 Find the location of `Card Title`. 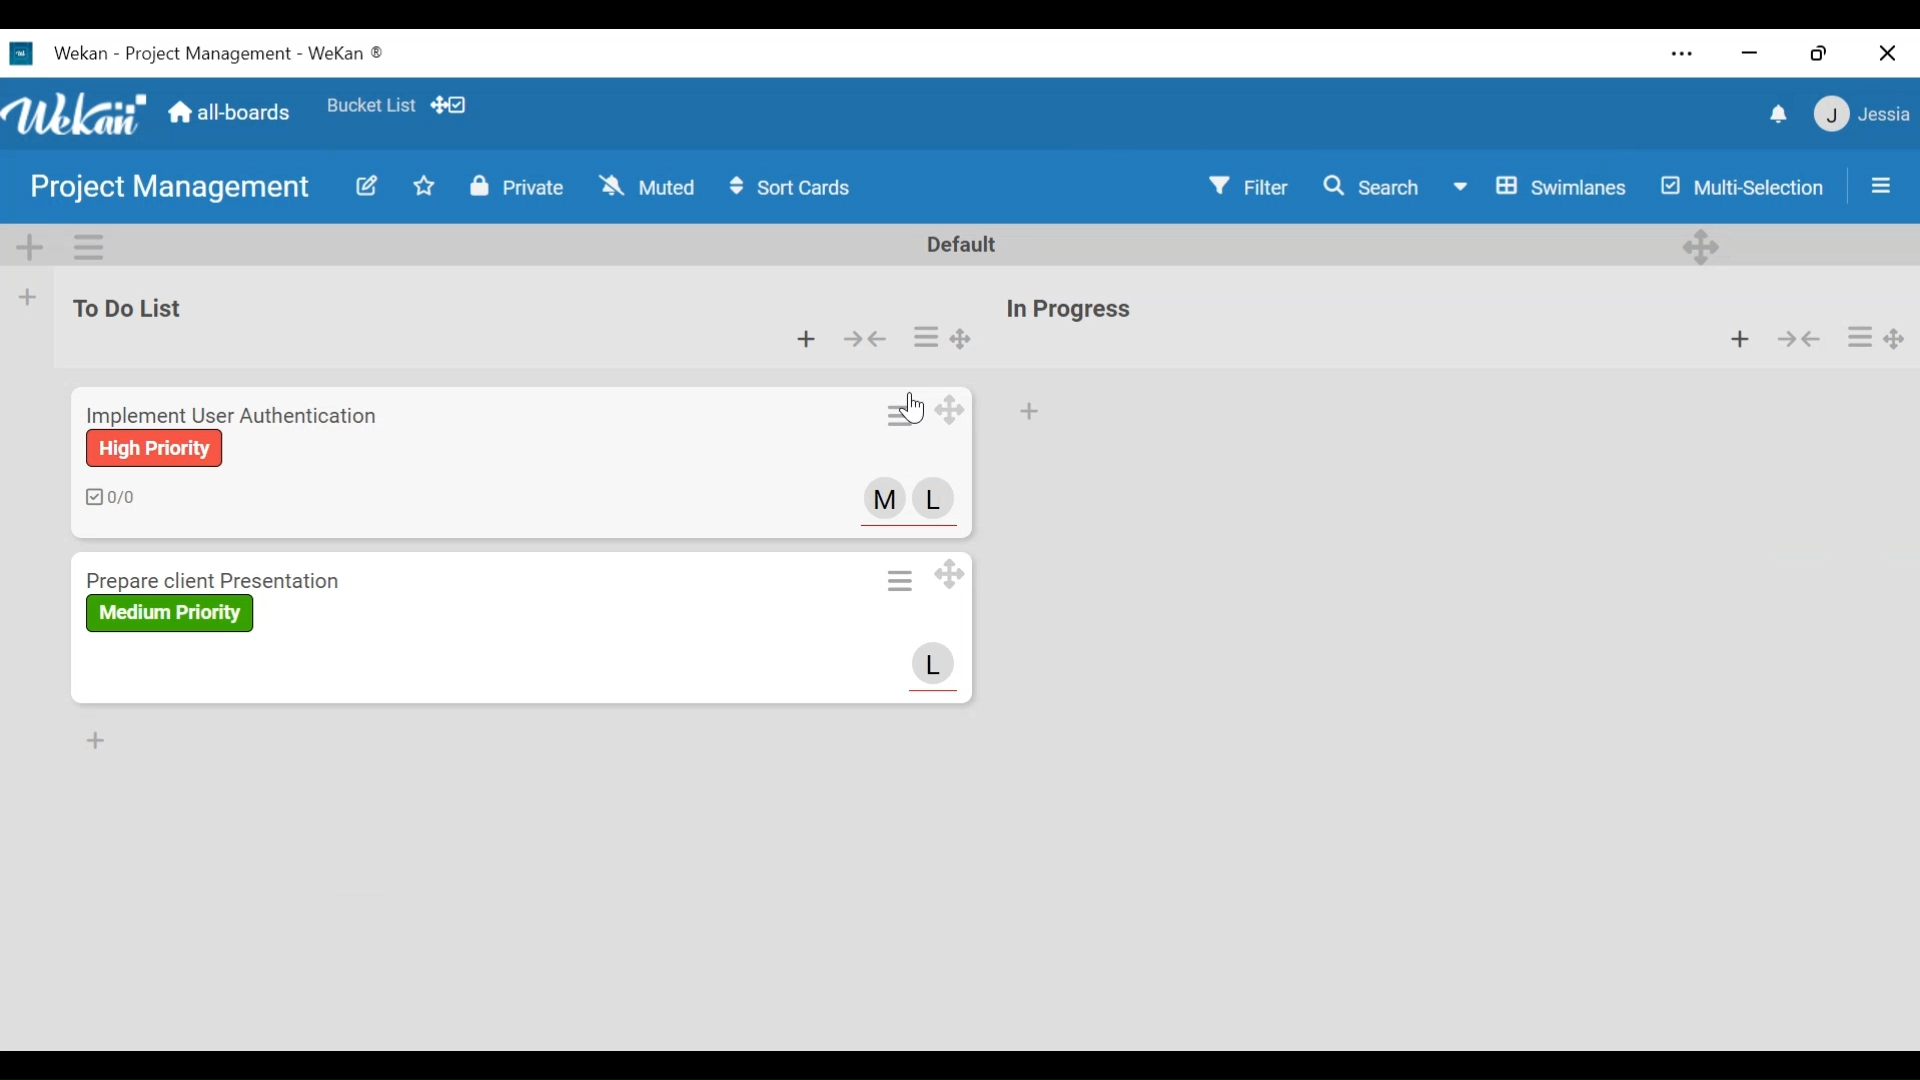

Card Title is located at coordinates (224, 581).